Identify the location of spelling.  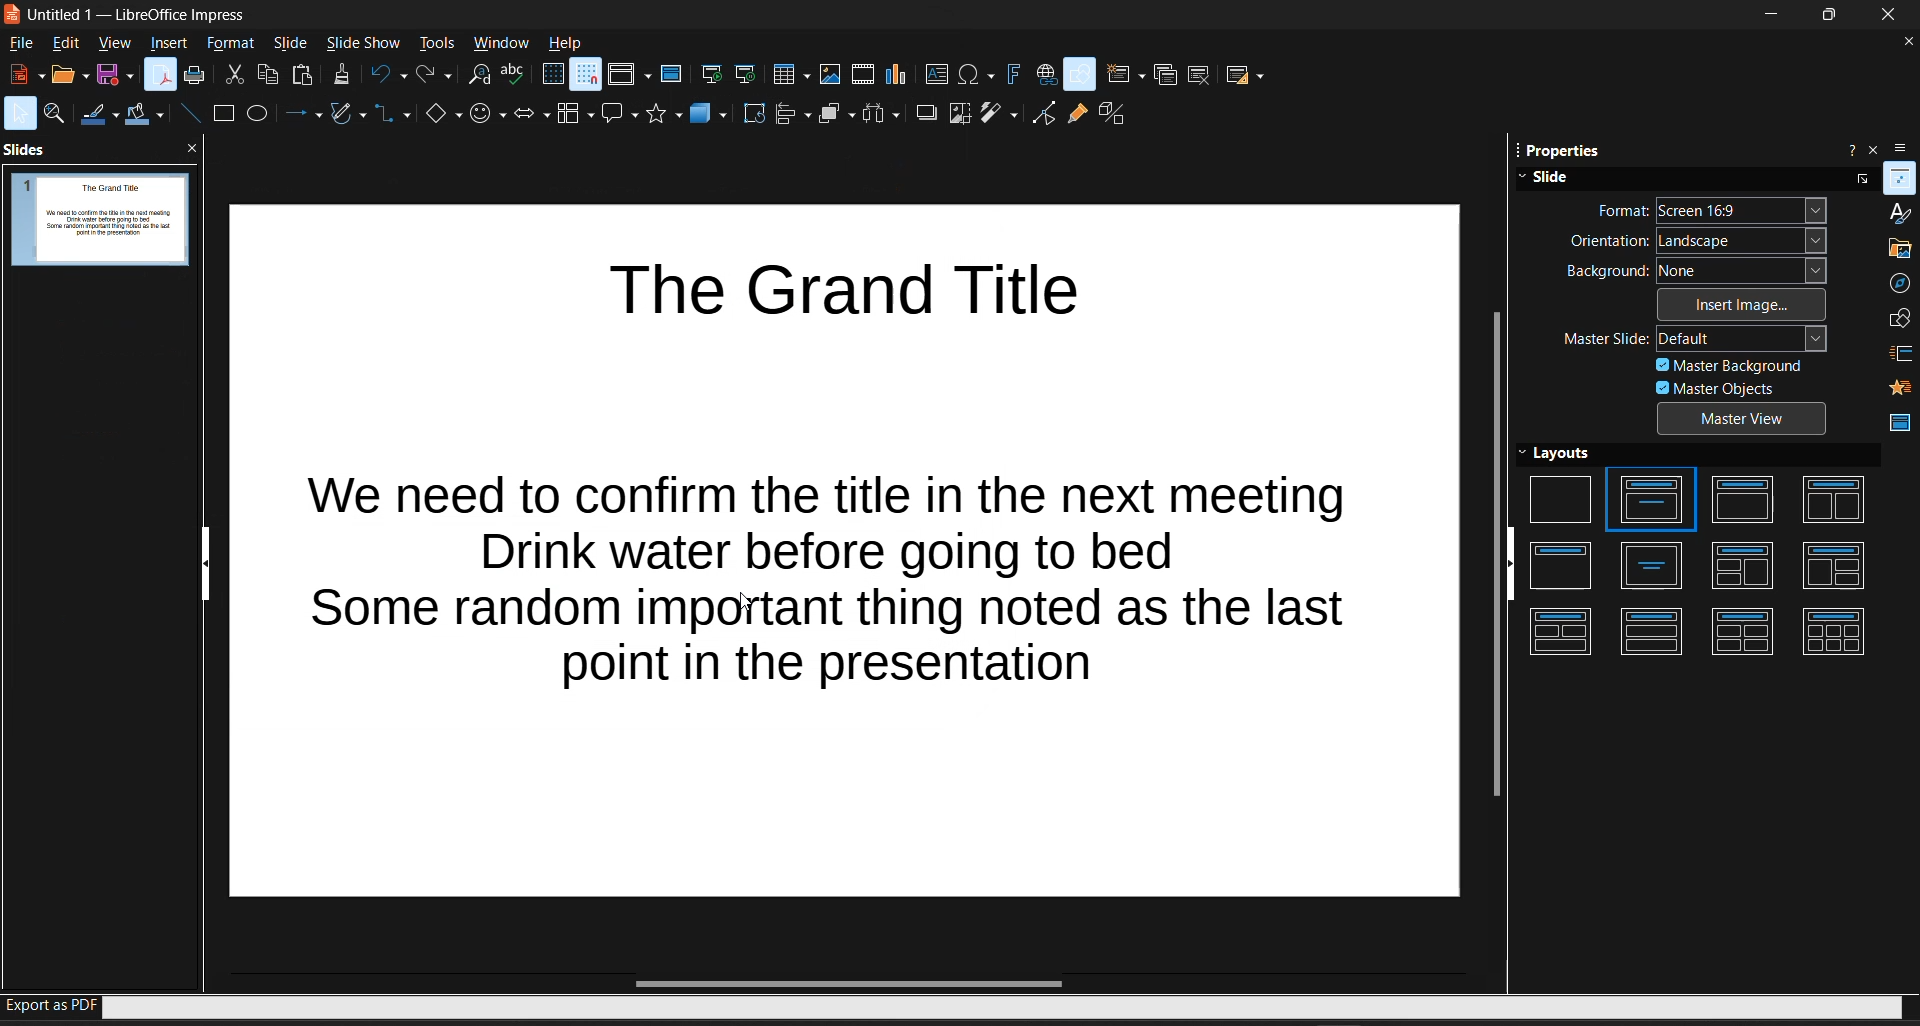
(515, 74).